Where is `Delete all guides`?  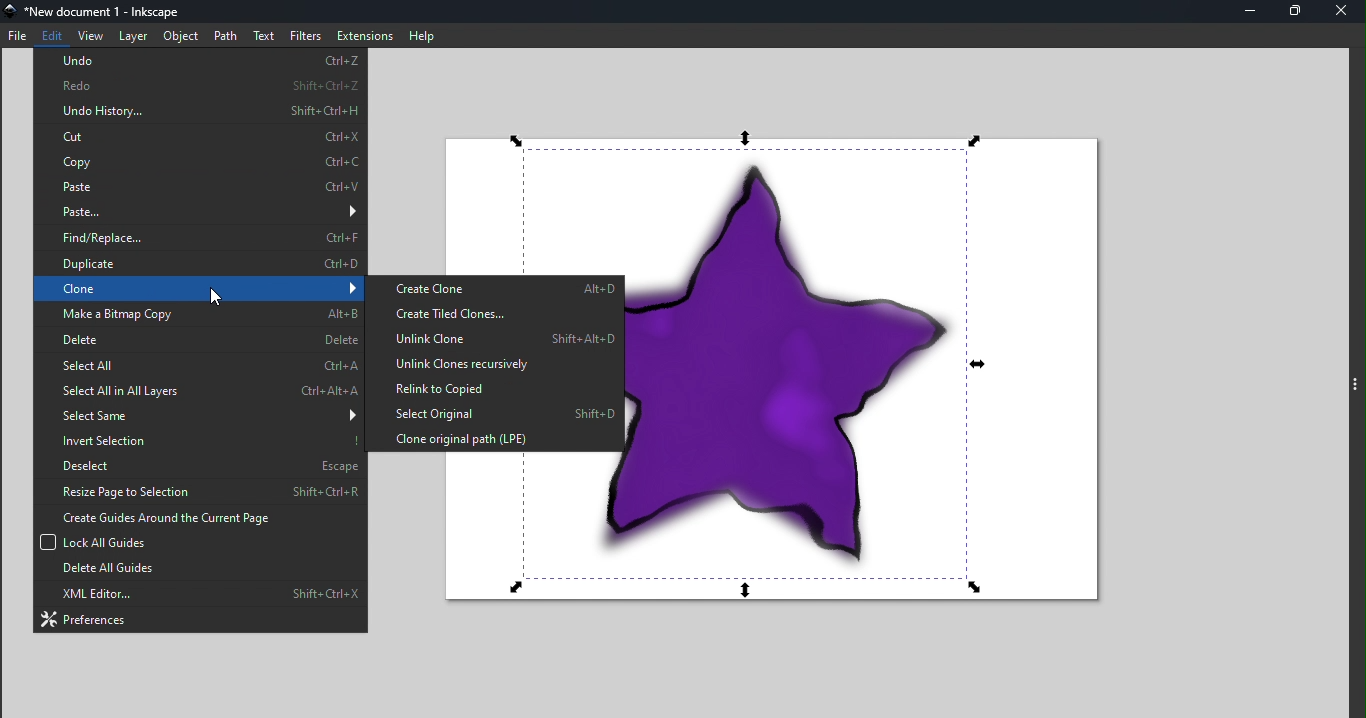 Delete all guides is located at coordinates (198, 571).